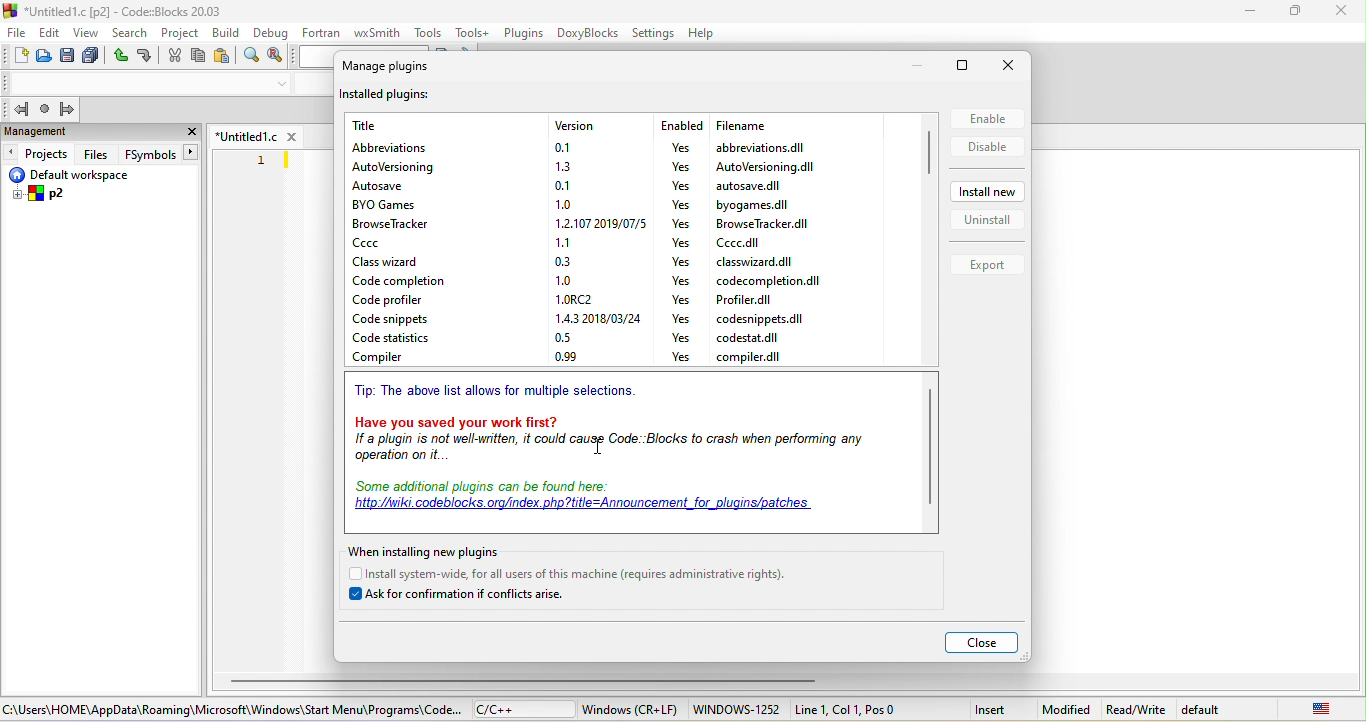  What do you see at coordinates (379, 125) in the screenshot?
I see `title` at bounding box center [379, 125].